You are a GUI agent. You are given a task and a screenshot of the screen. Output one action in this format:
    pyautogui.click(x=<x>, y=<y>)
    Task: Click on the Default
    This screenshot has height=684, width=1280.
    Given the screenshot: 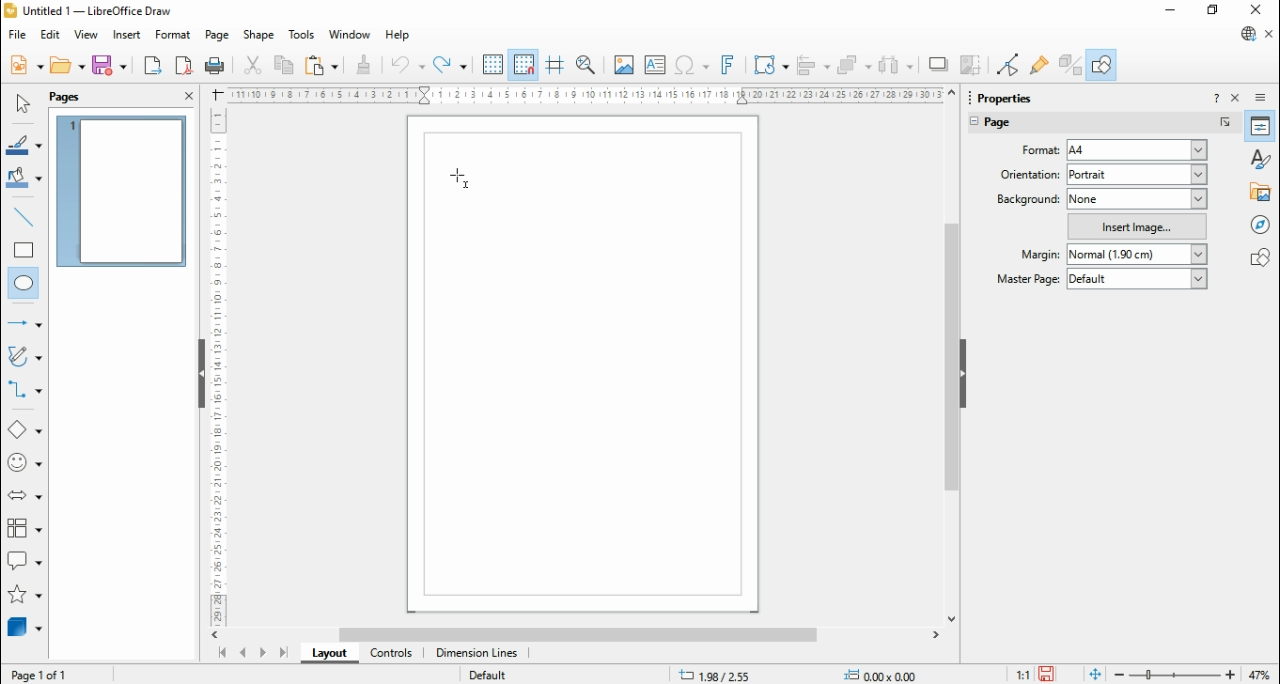 What is the action you would take?
    pyautogui.click(x=487, y=673)
    